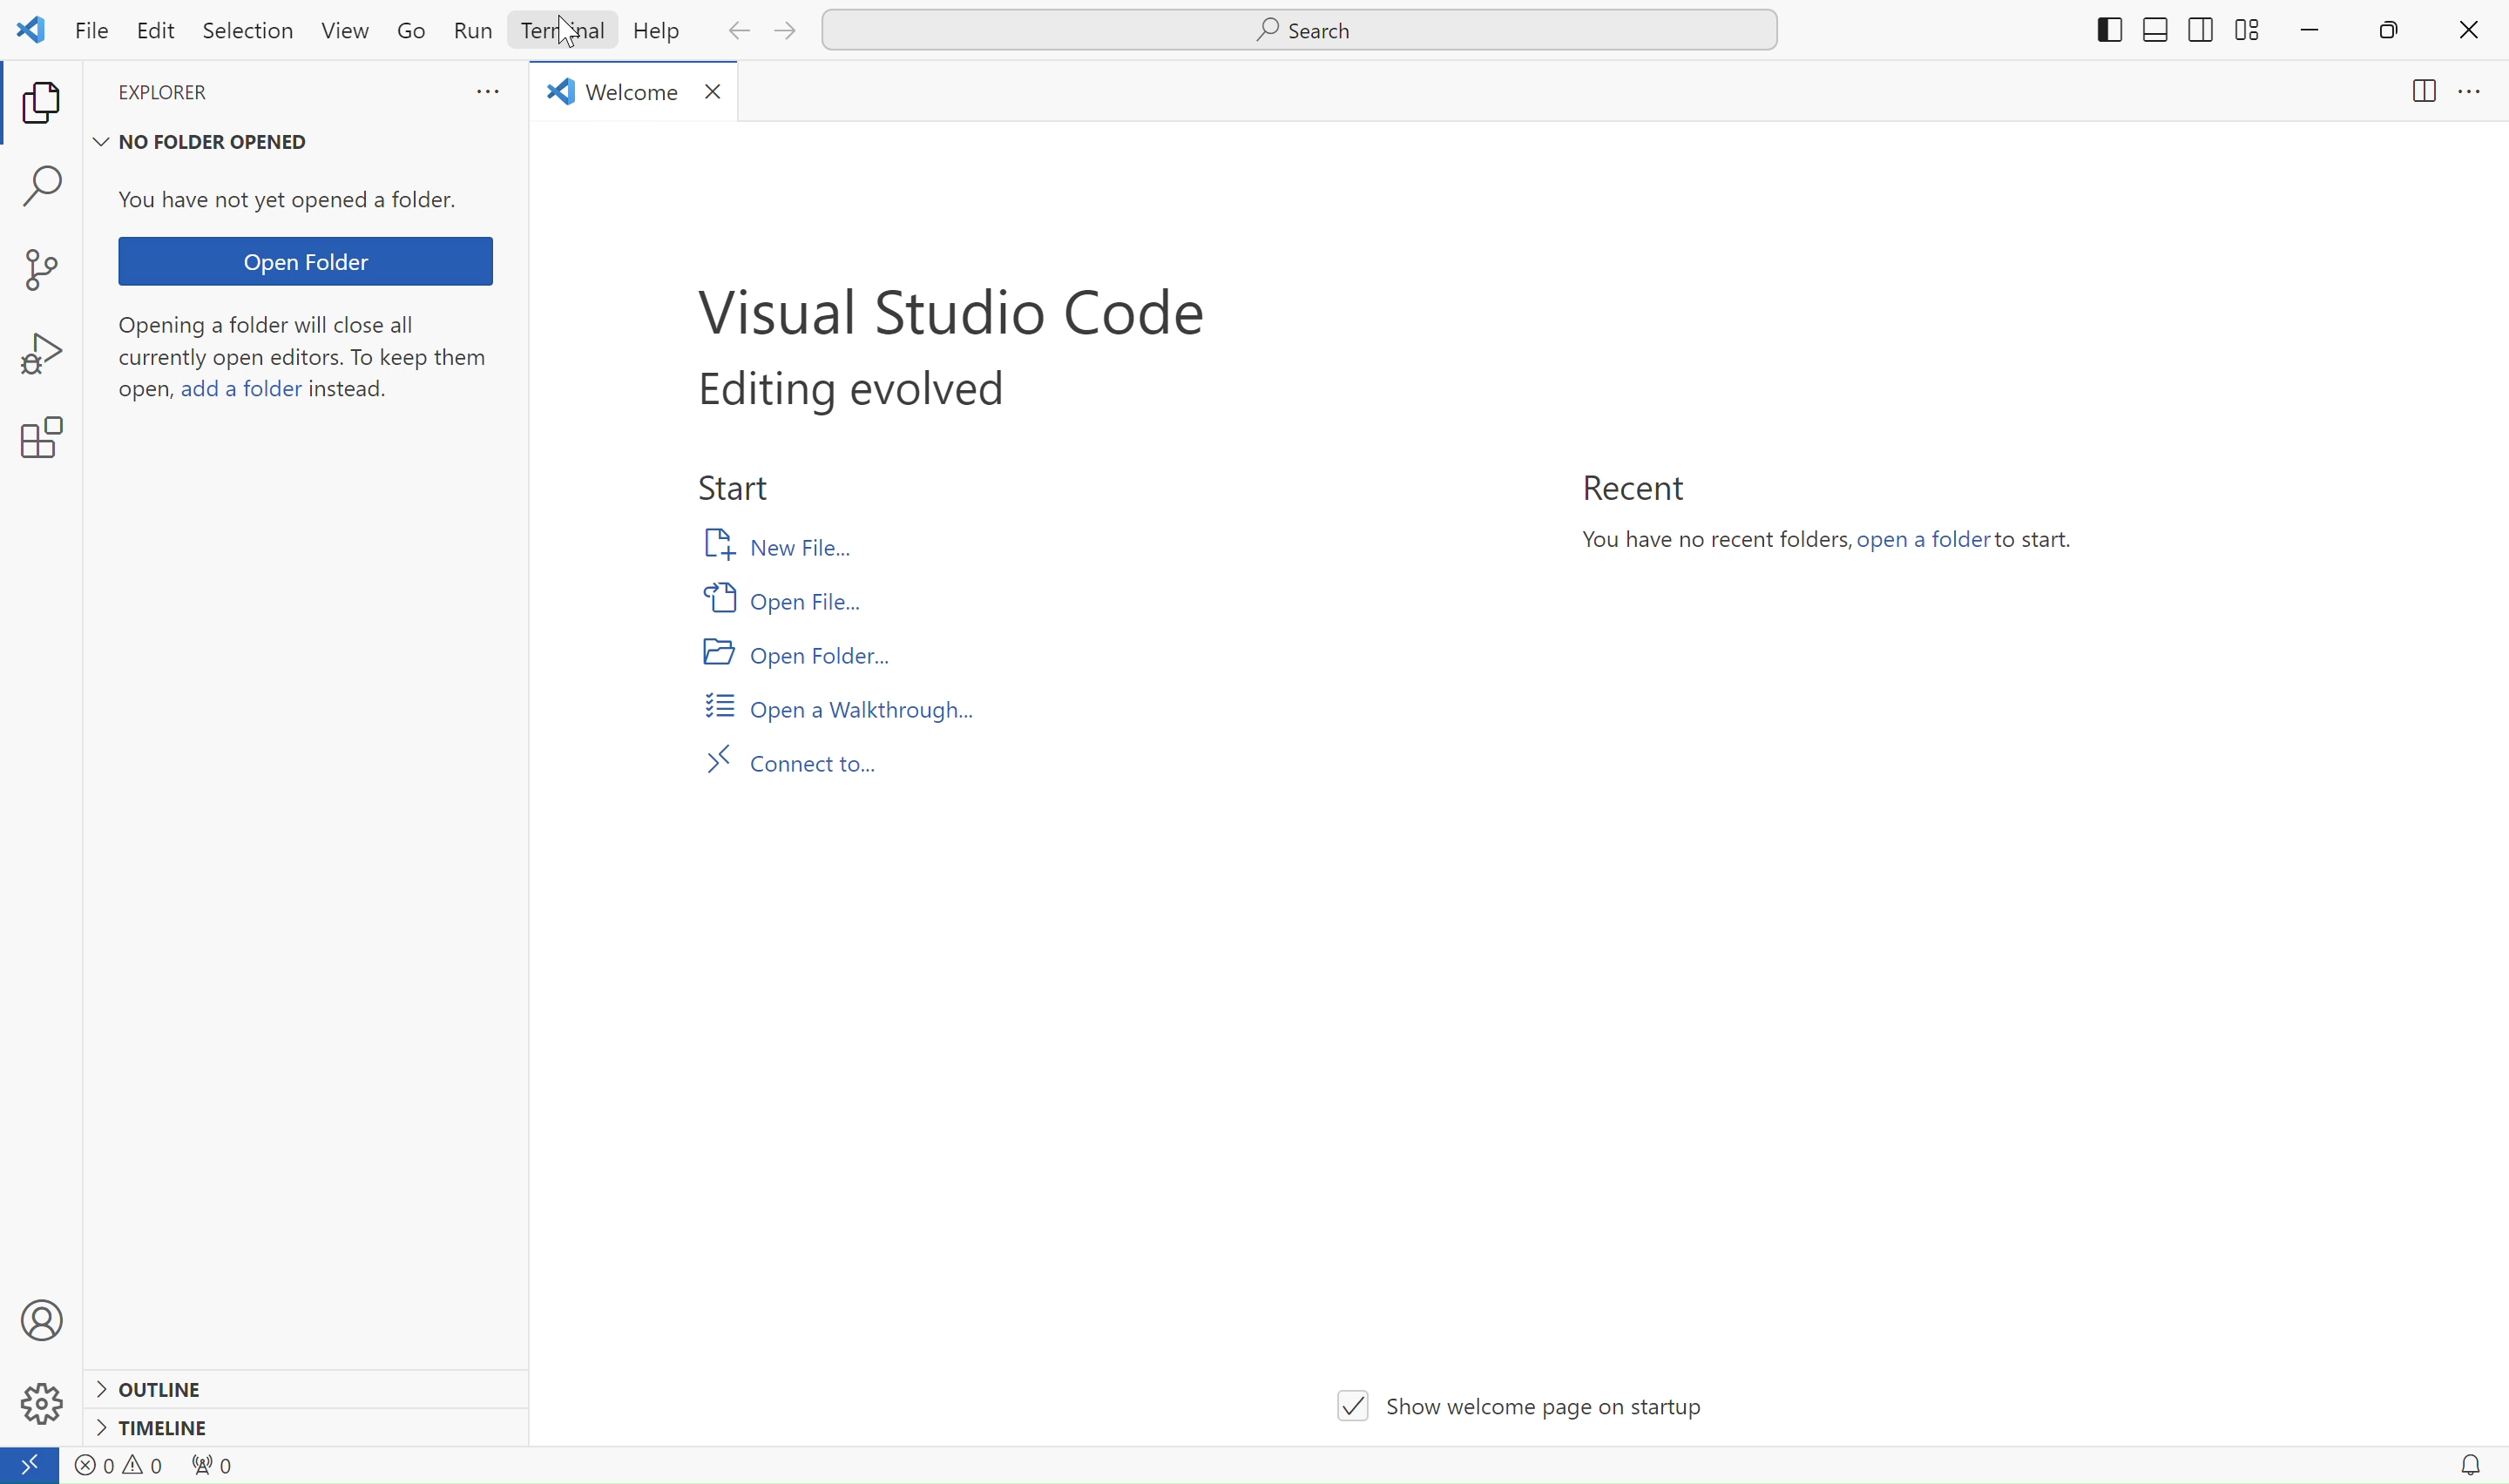  What do you see at coordinates (614, 94) in the screenshot?
I see `welcome` at bounding box center [614, 94].